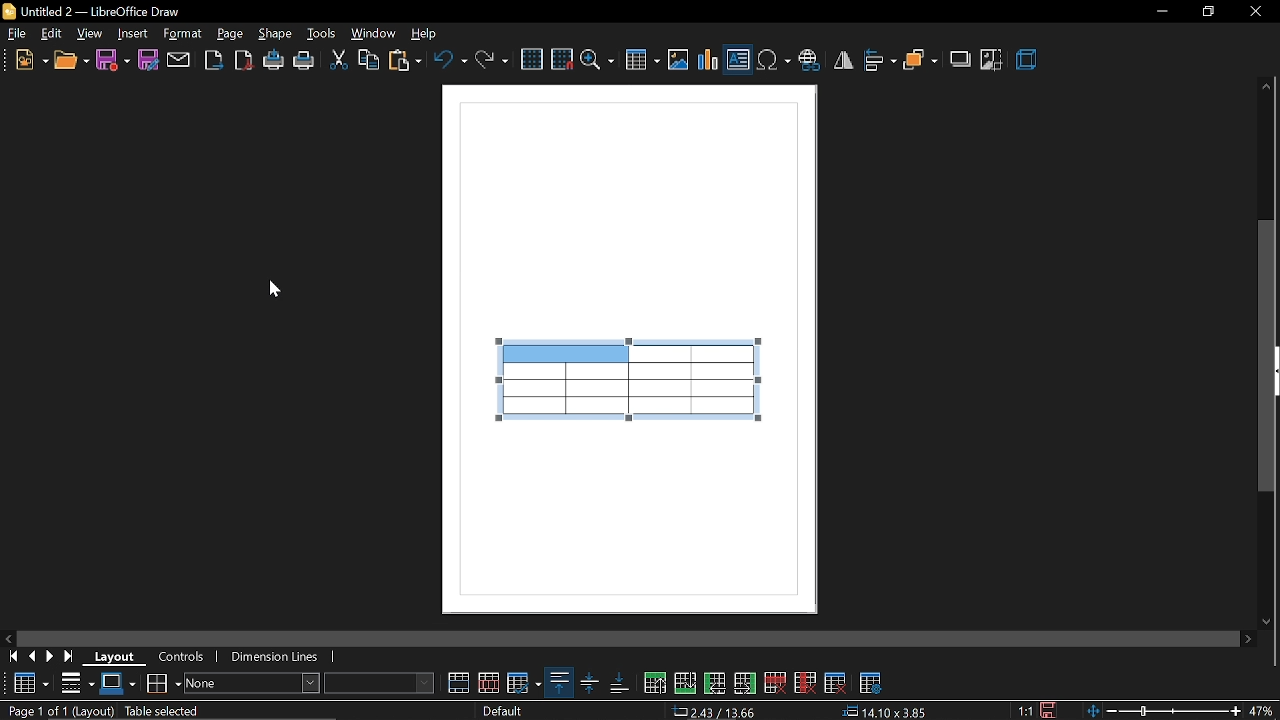 The image size is (1280, 720). Describe the element at coordinates (78, 683) in the screenshot. I see `border style` at that location.